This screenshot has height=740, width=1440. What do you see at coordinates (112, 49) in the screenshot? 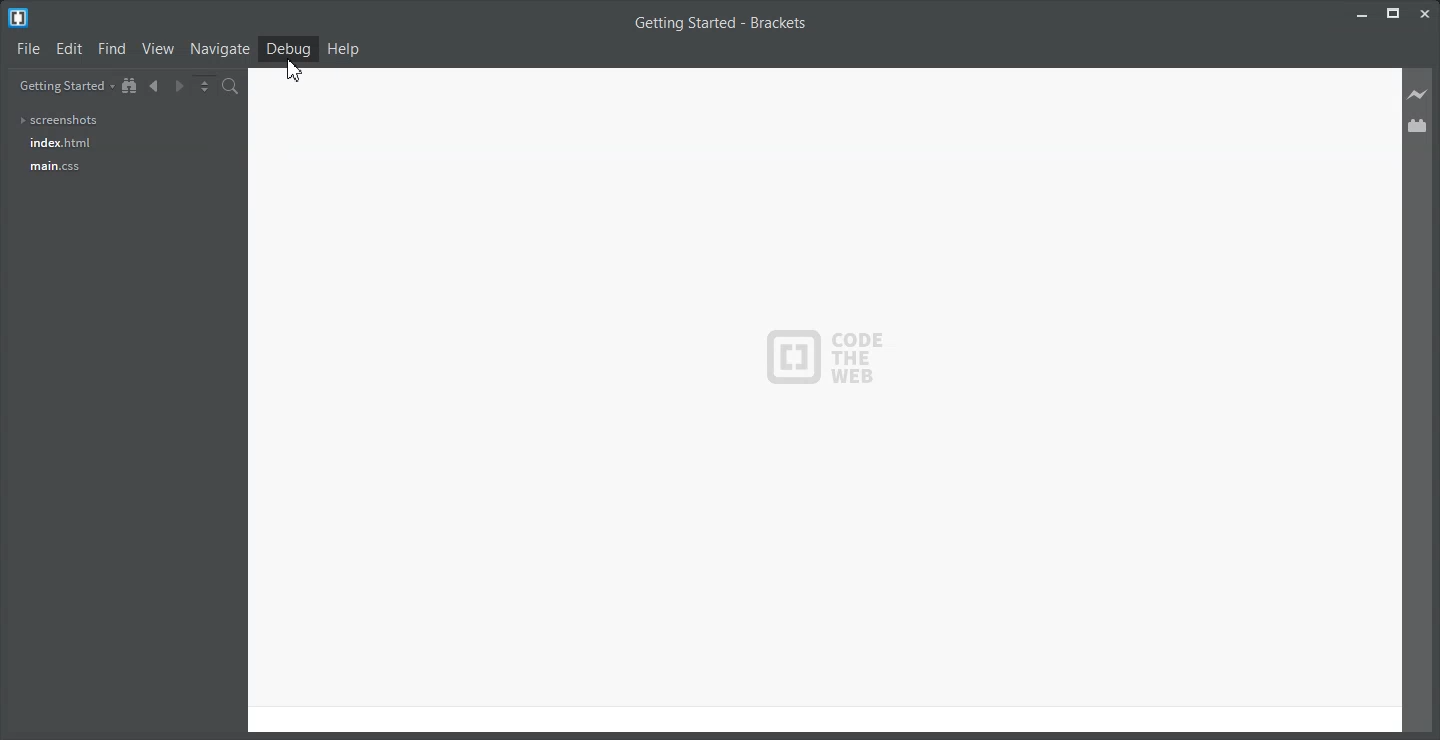
I see `Find` at bounding box center [112, 49].